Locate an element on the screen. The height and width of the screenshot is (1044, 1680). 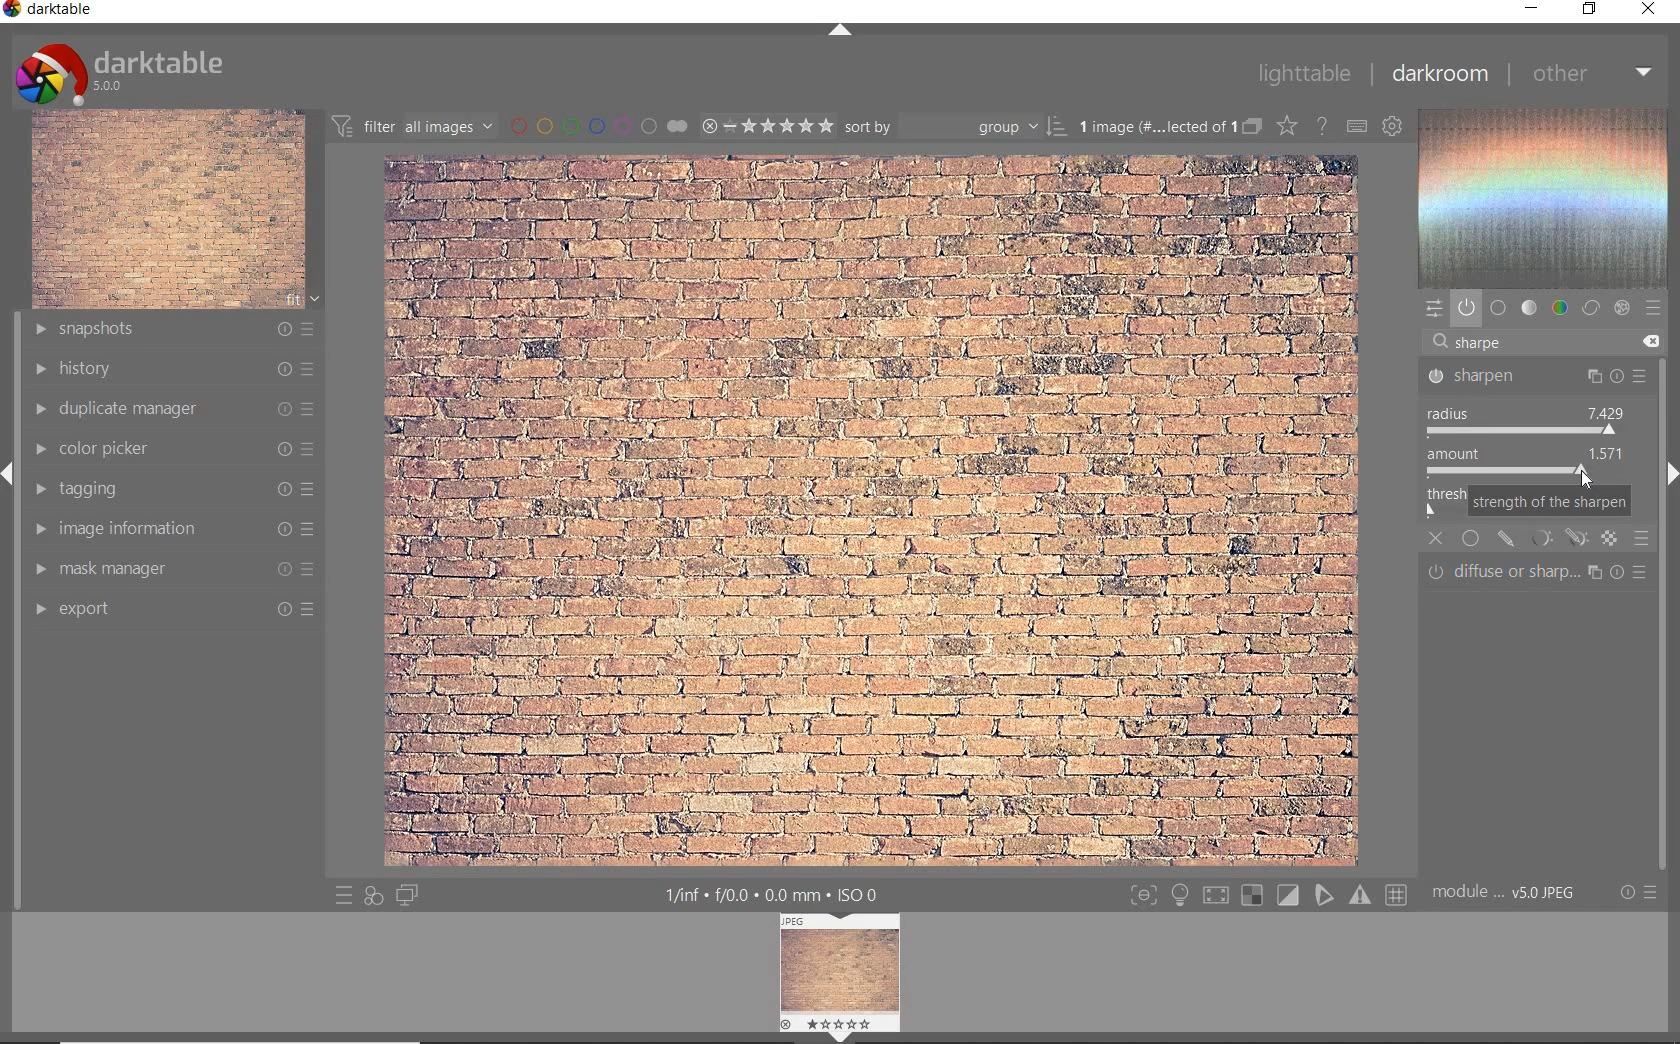
correct  is located at coordinates (1591, 308).